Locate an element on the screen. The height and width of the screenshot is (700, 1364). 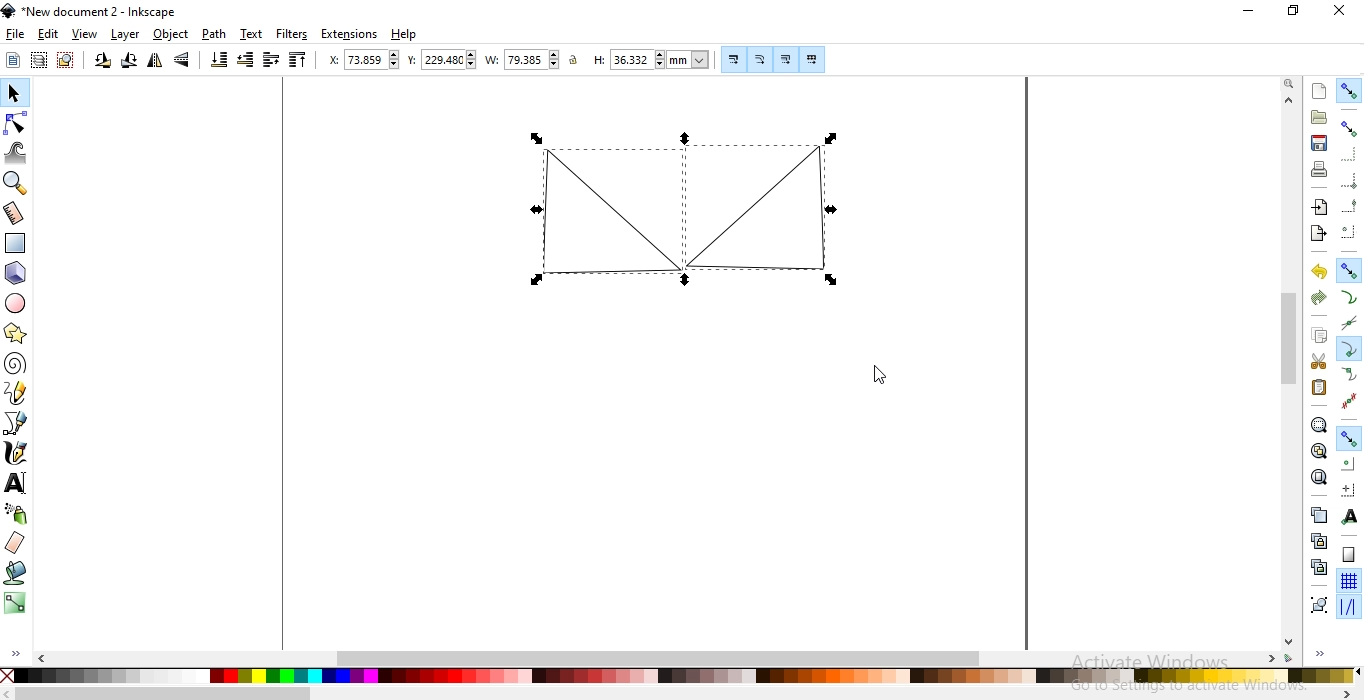
close is located at coordinates (1337, 8).